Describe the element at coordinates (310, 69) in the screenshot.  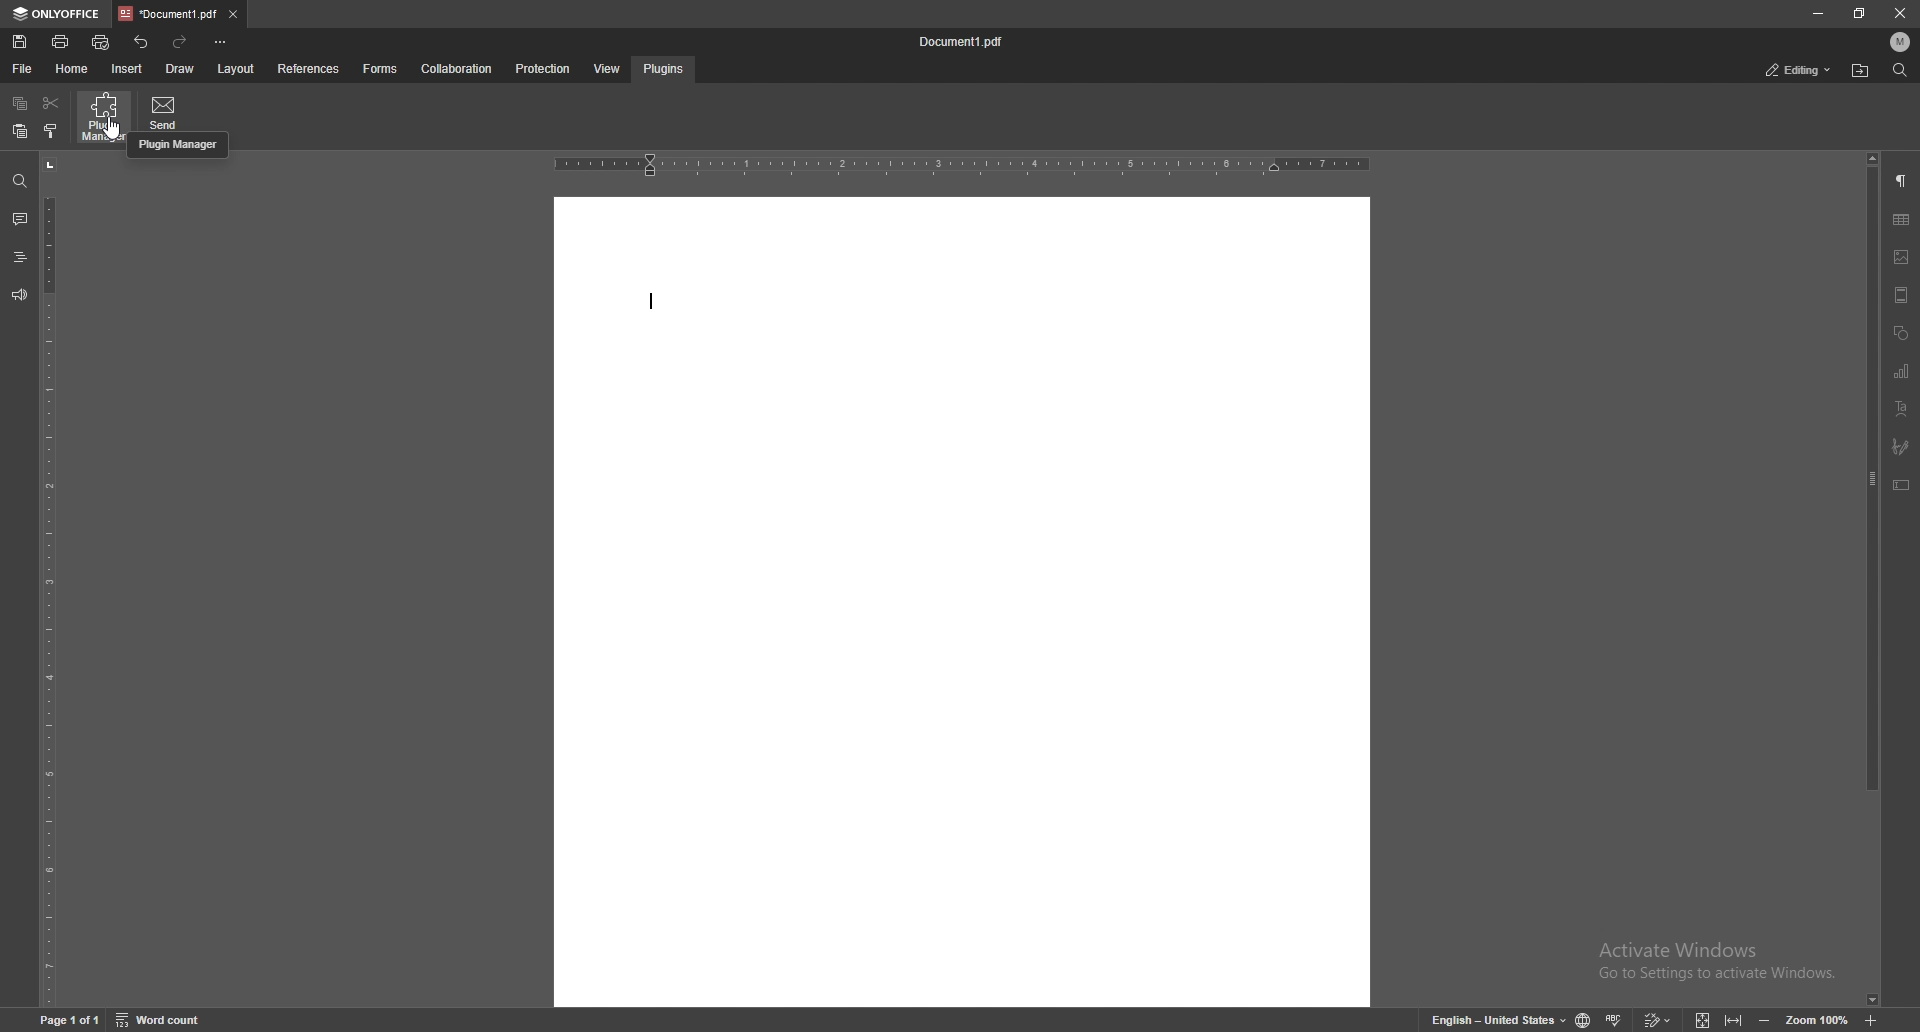
I see `references` at that location.